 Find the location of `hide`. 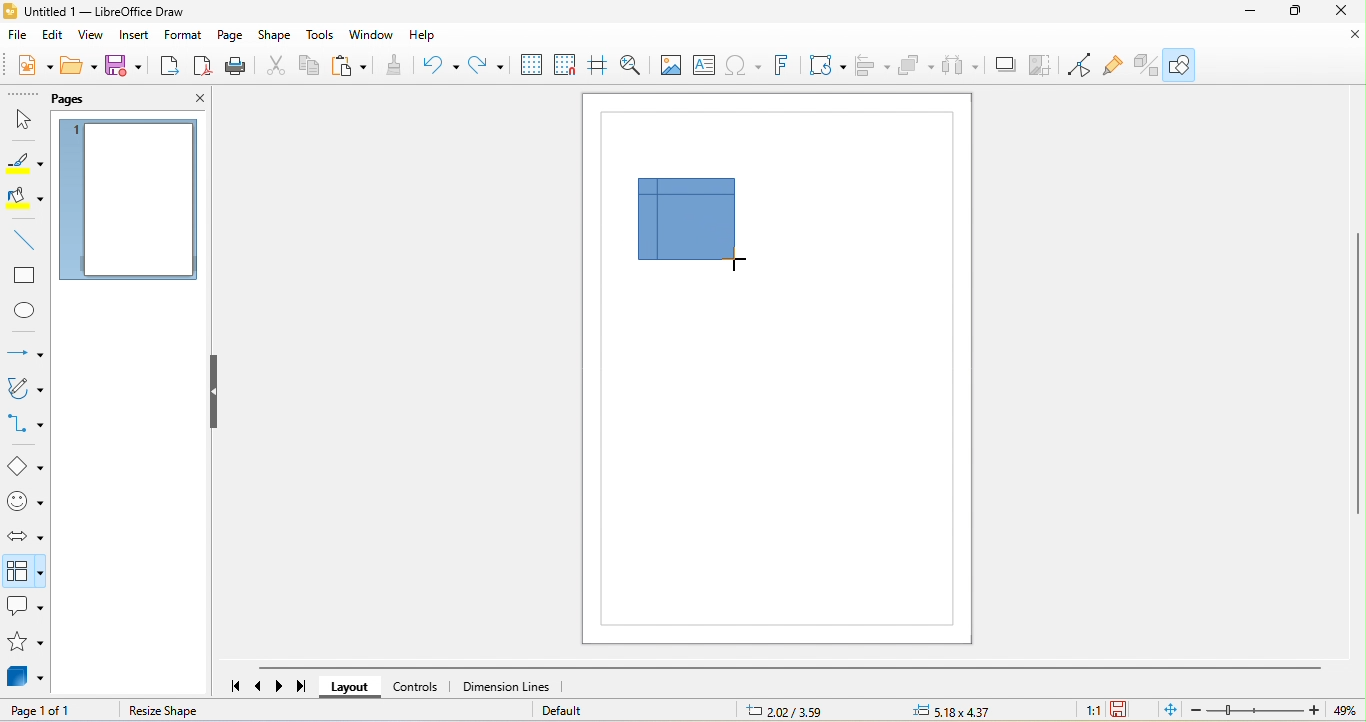

hide is located at coordinates (217, 394).